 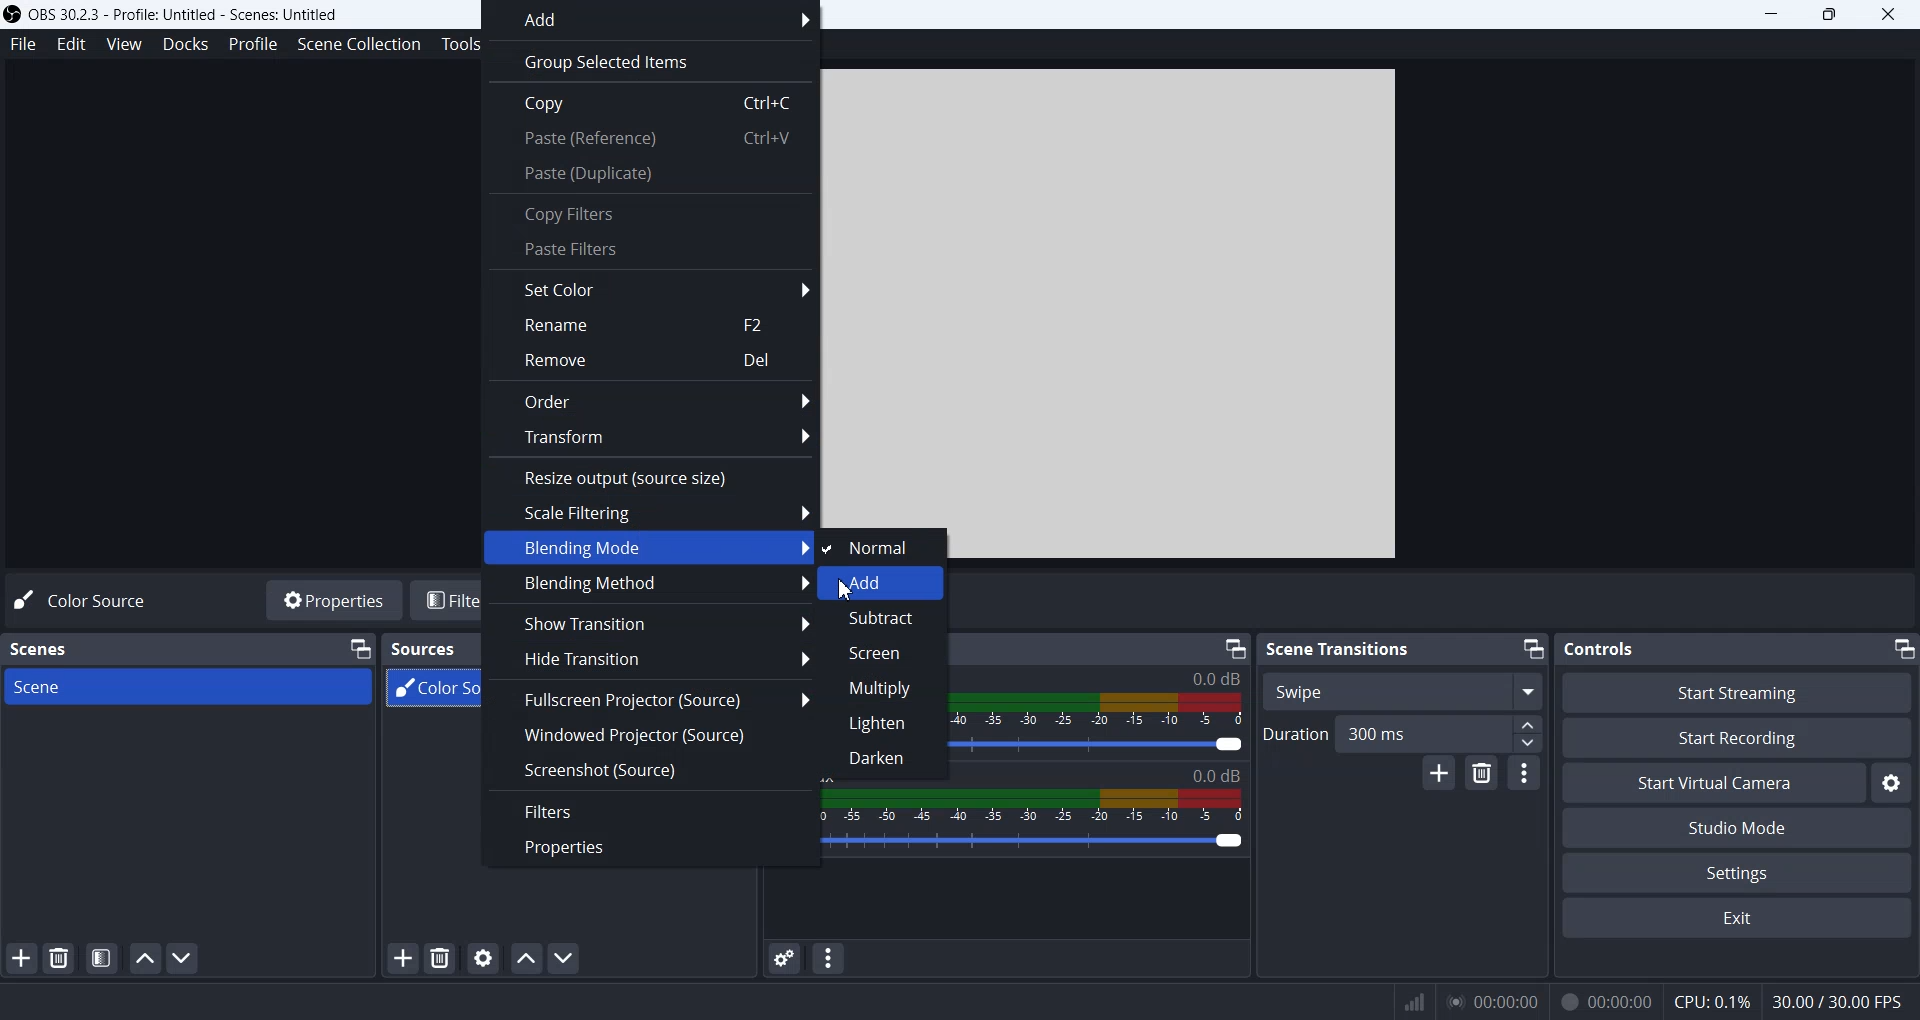 I want to click on Rename, so click(x=652, y=327).